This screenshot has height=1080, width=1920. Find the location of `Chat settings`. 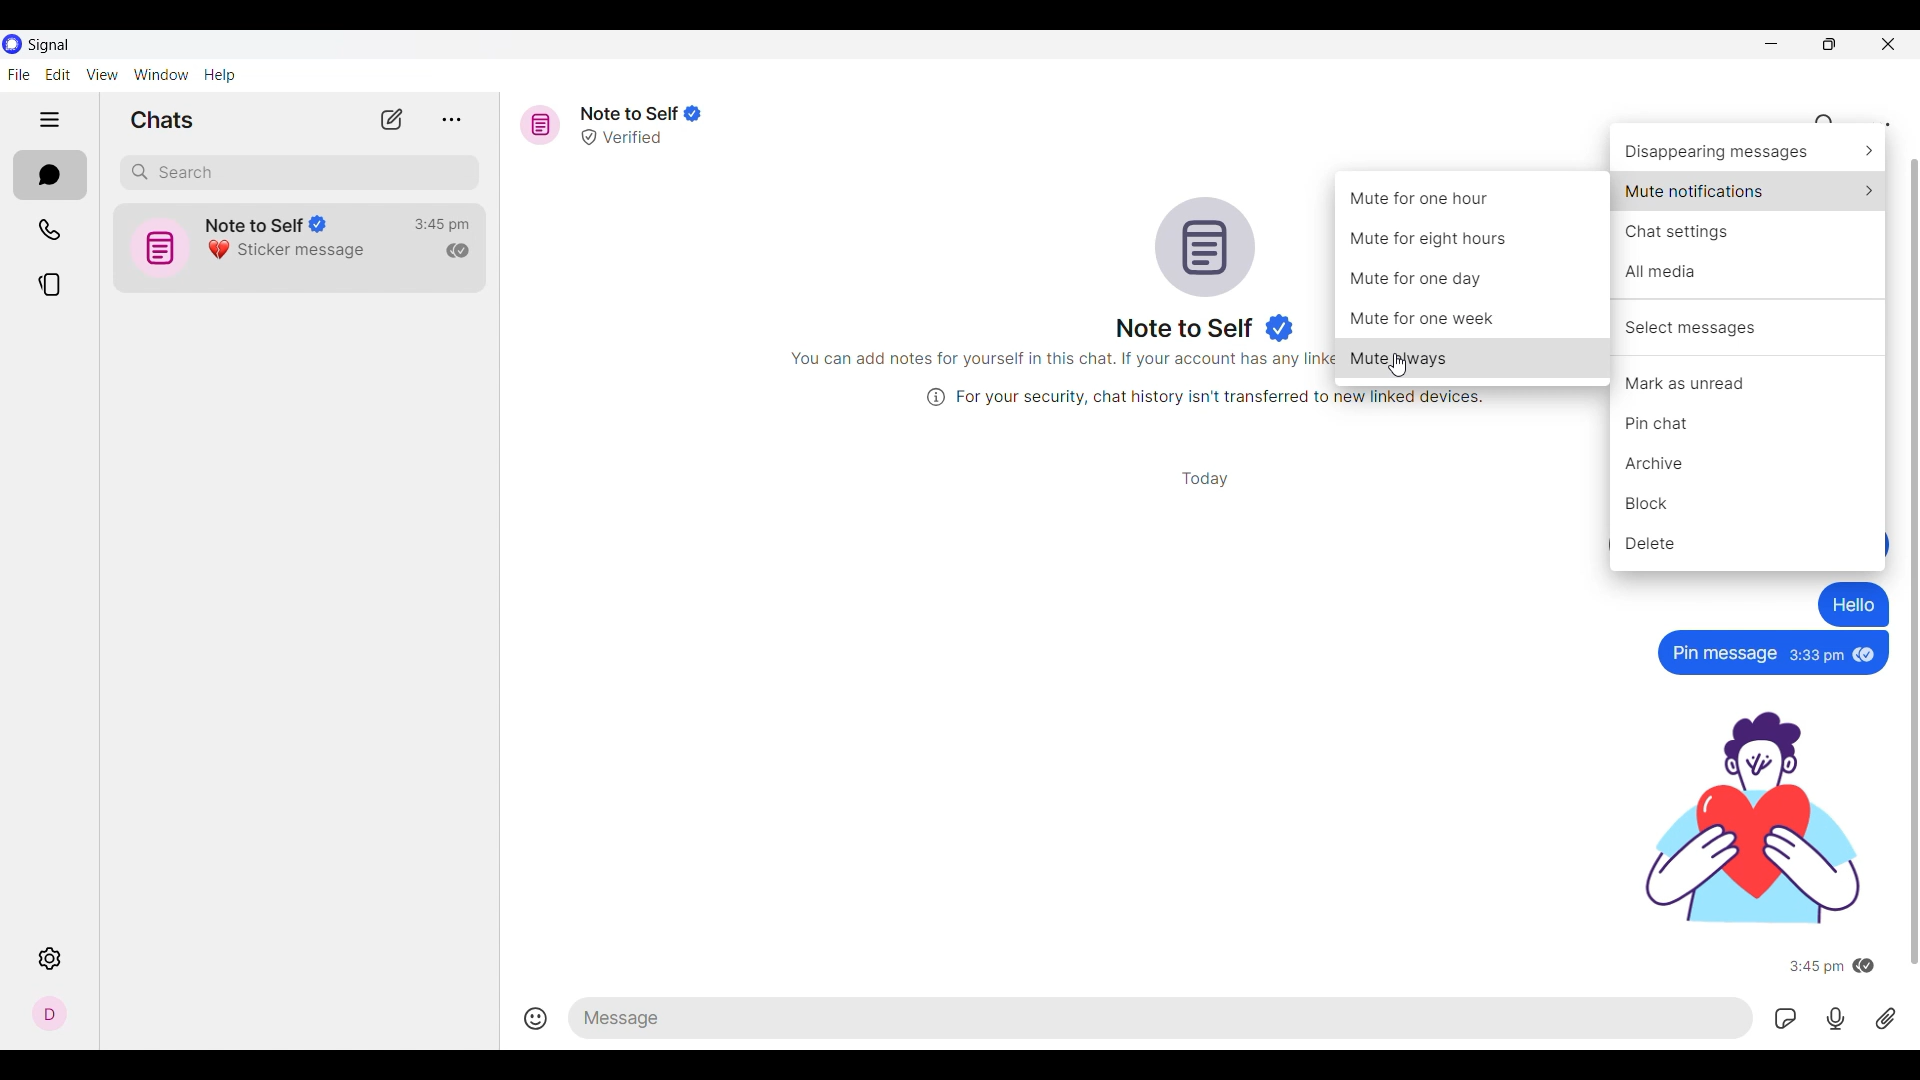

Chat settings is located at coordinates (1881, 124).